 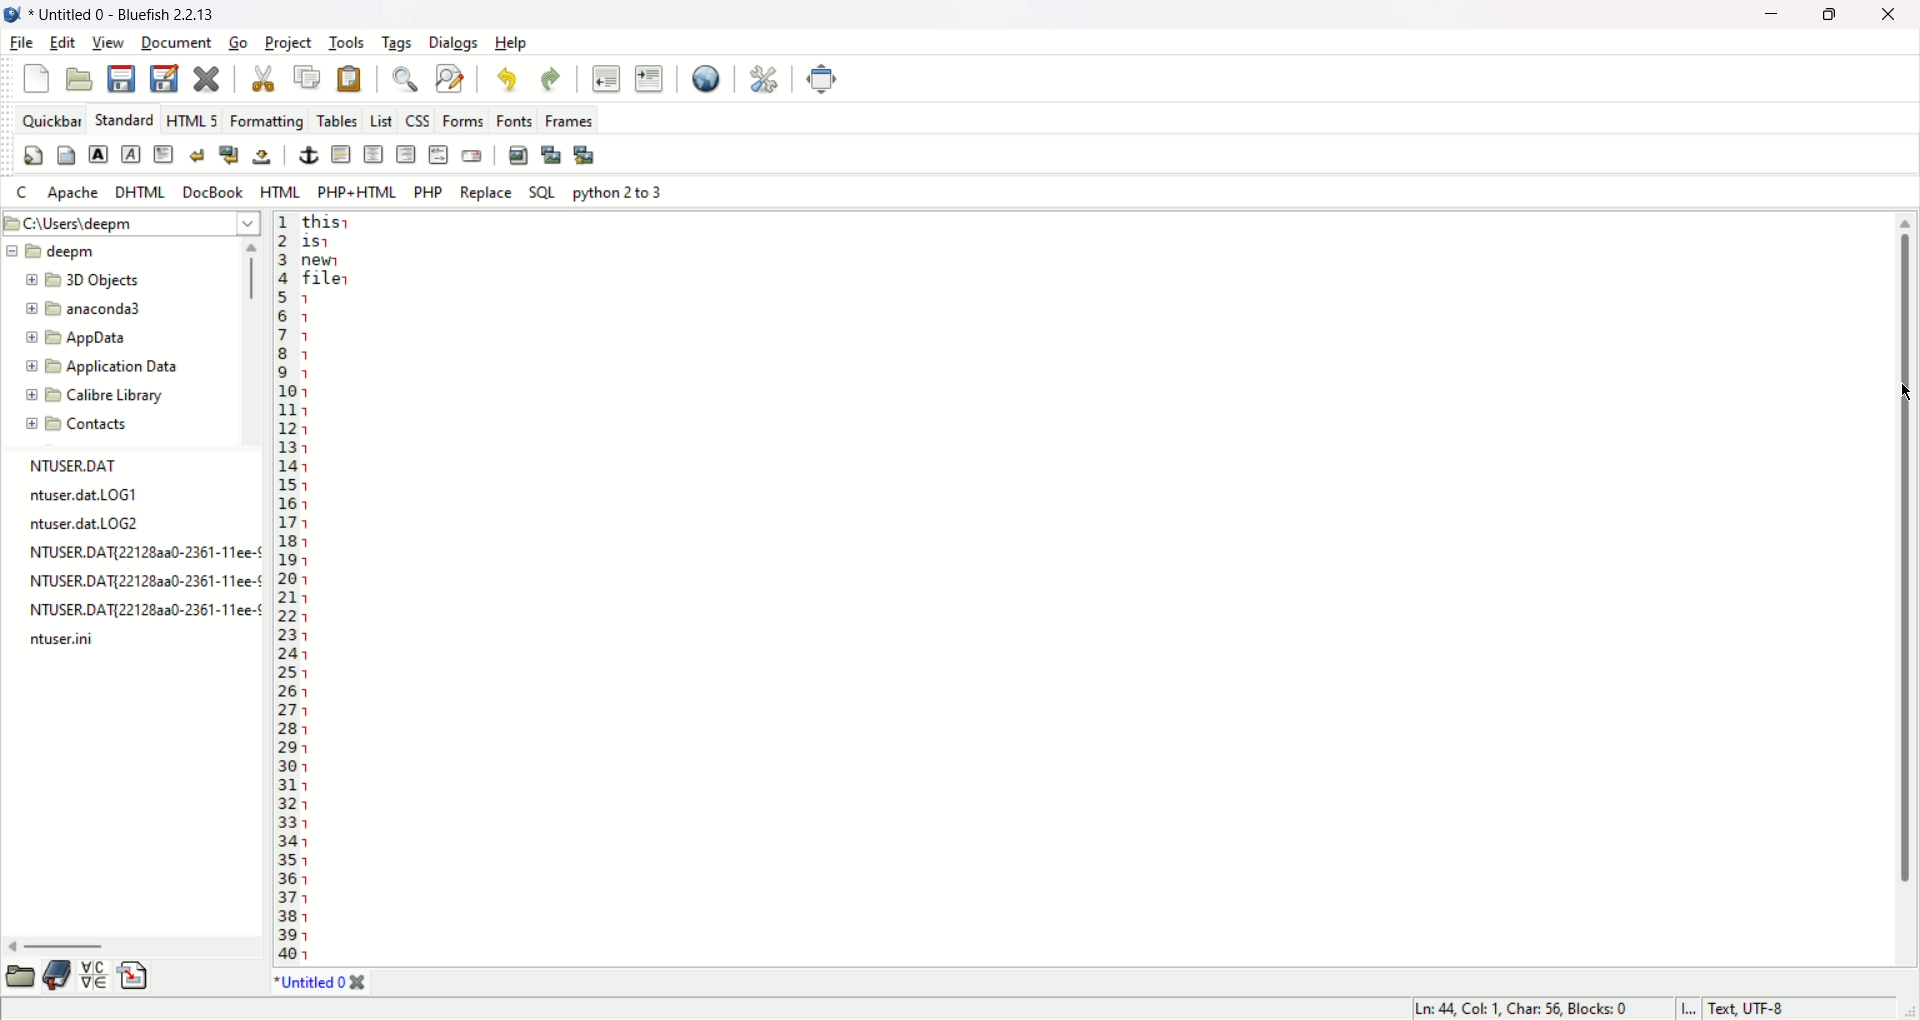 What do you see at coordinates (34, 79) in the screenshot?
I see `new file` at bounding box center [34, 79].